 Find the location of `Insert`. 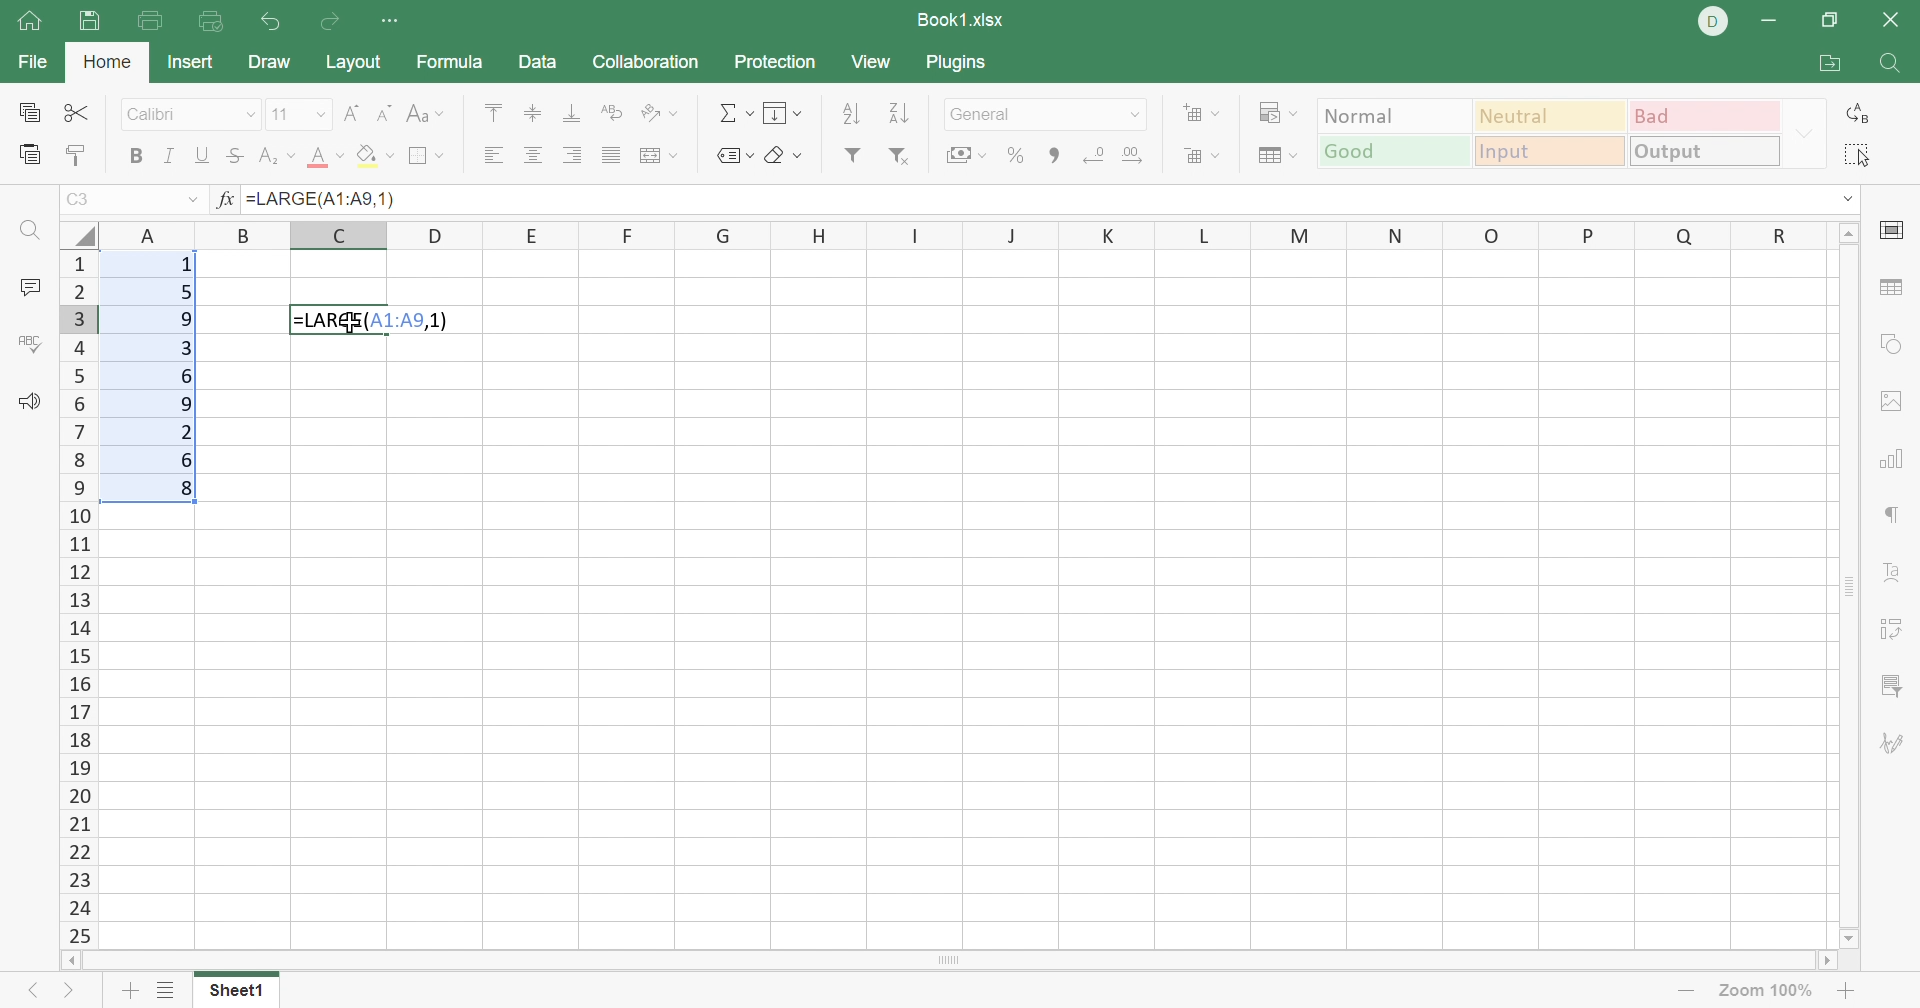

Insert is located at coordinates (193, 64).